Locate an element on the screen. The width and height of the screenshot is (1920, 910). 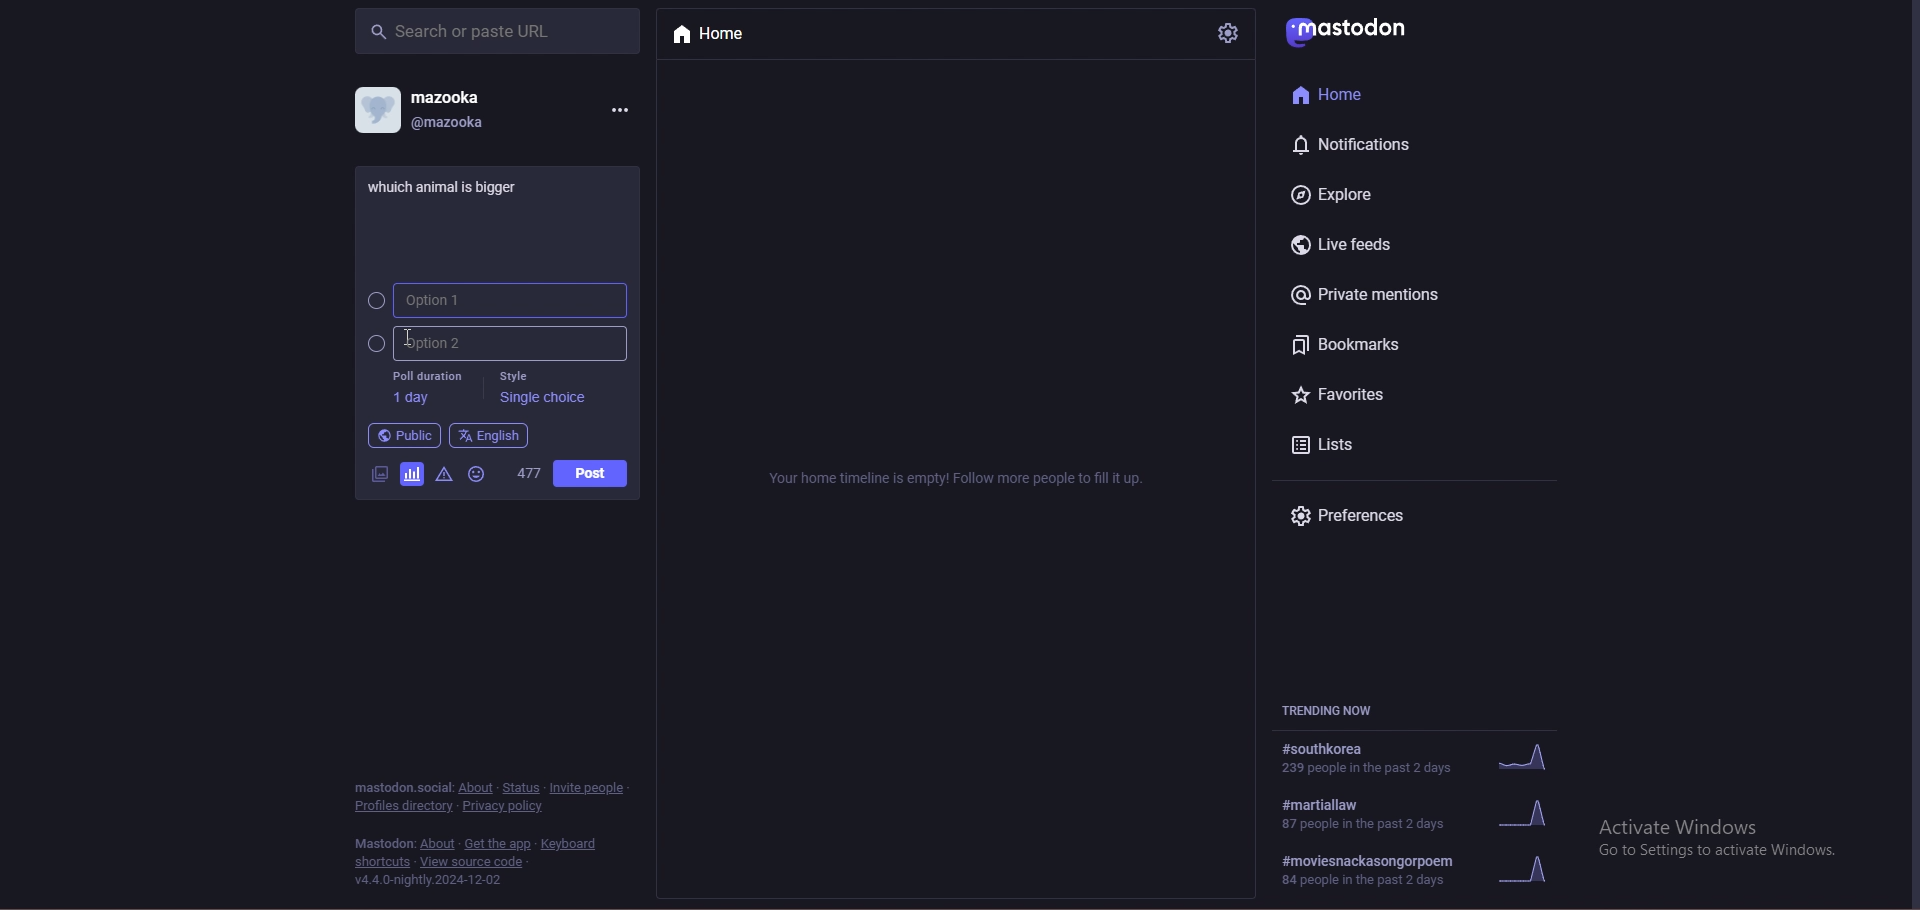
language is located at coordinates (489, 435).